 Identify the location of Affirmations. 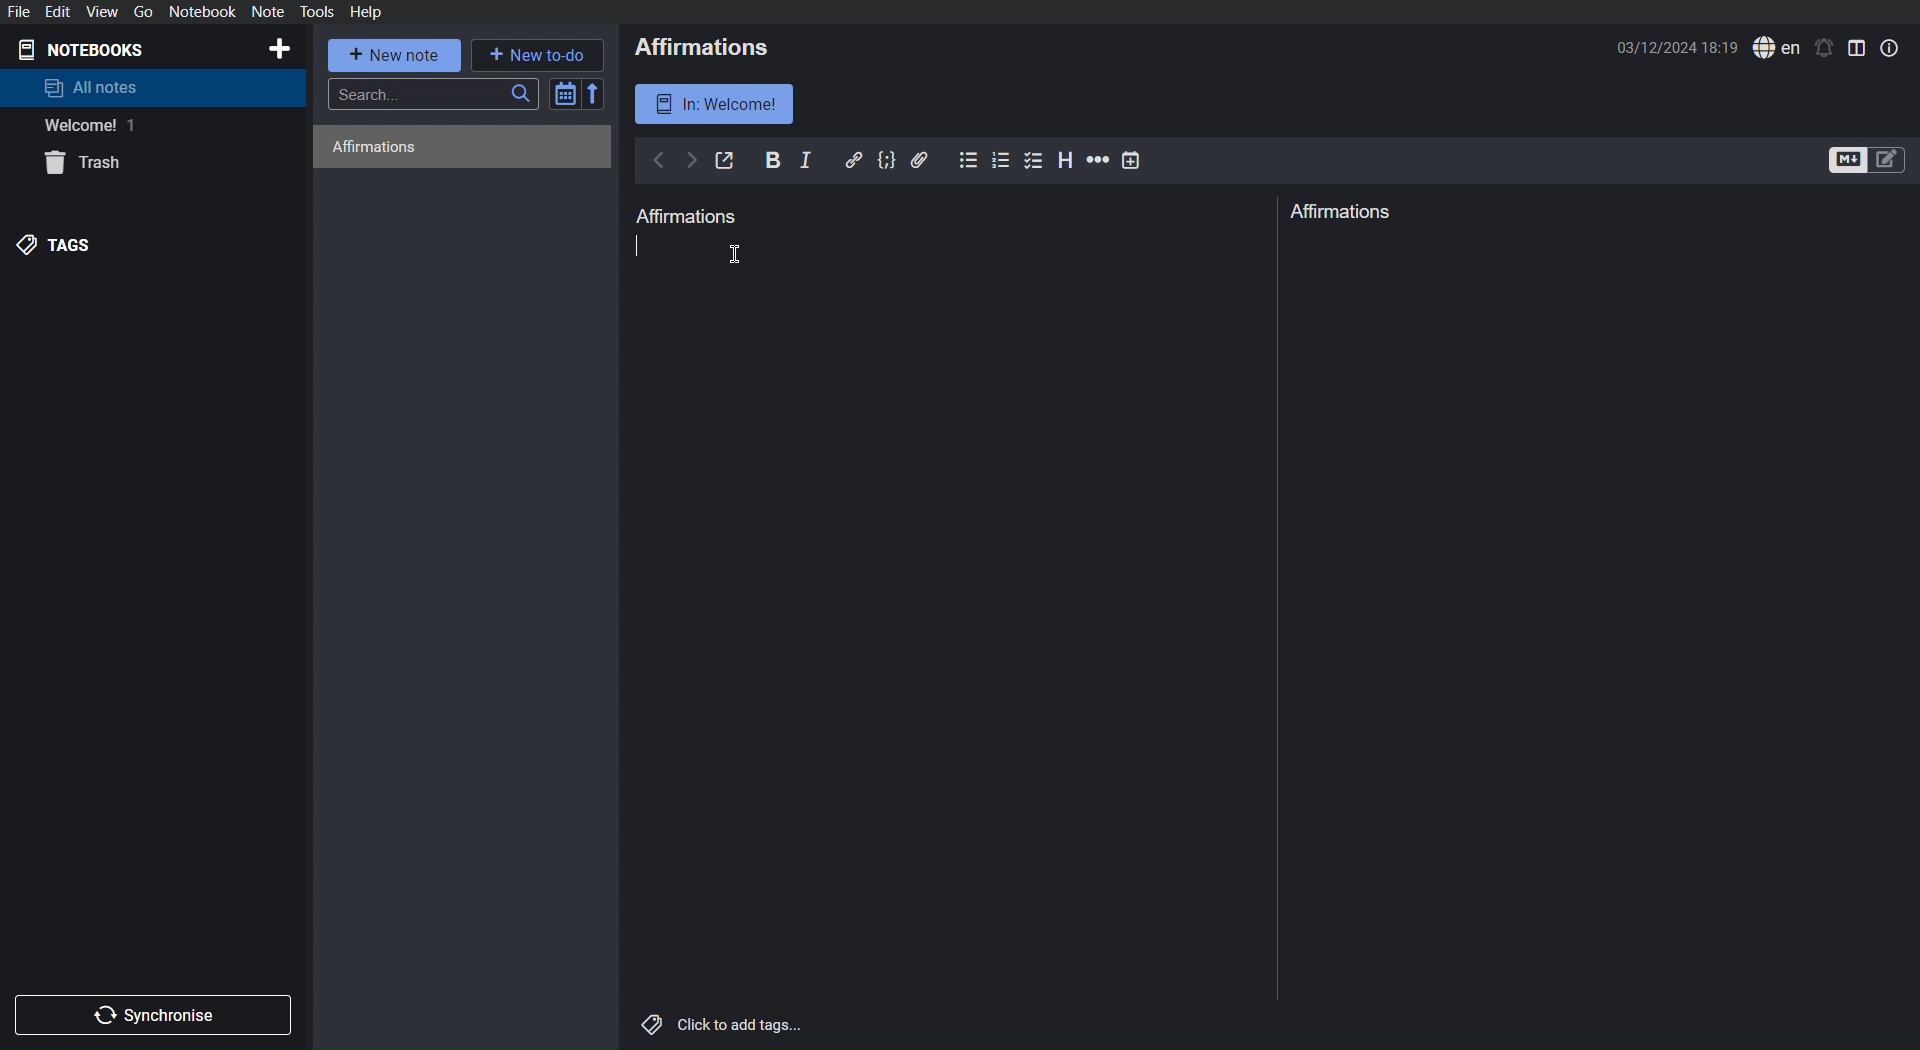
(1344, 212).